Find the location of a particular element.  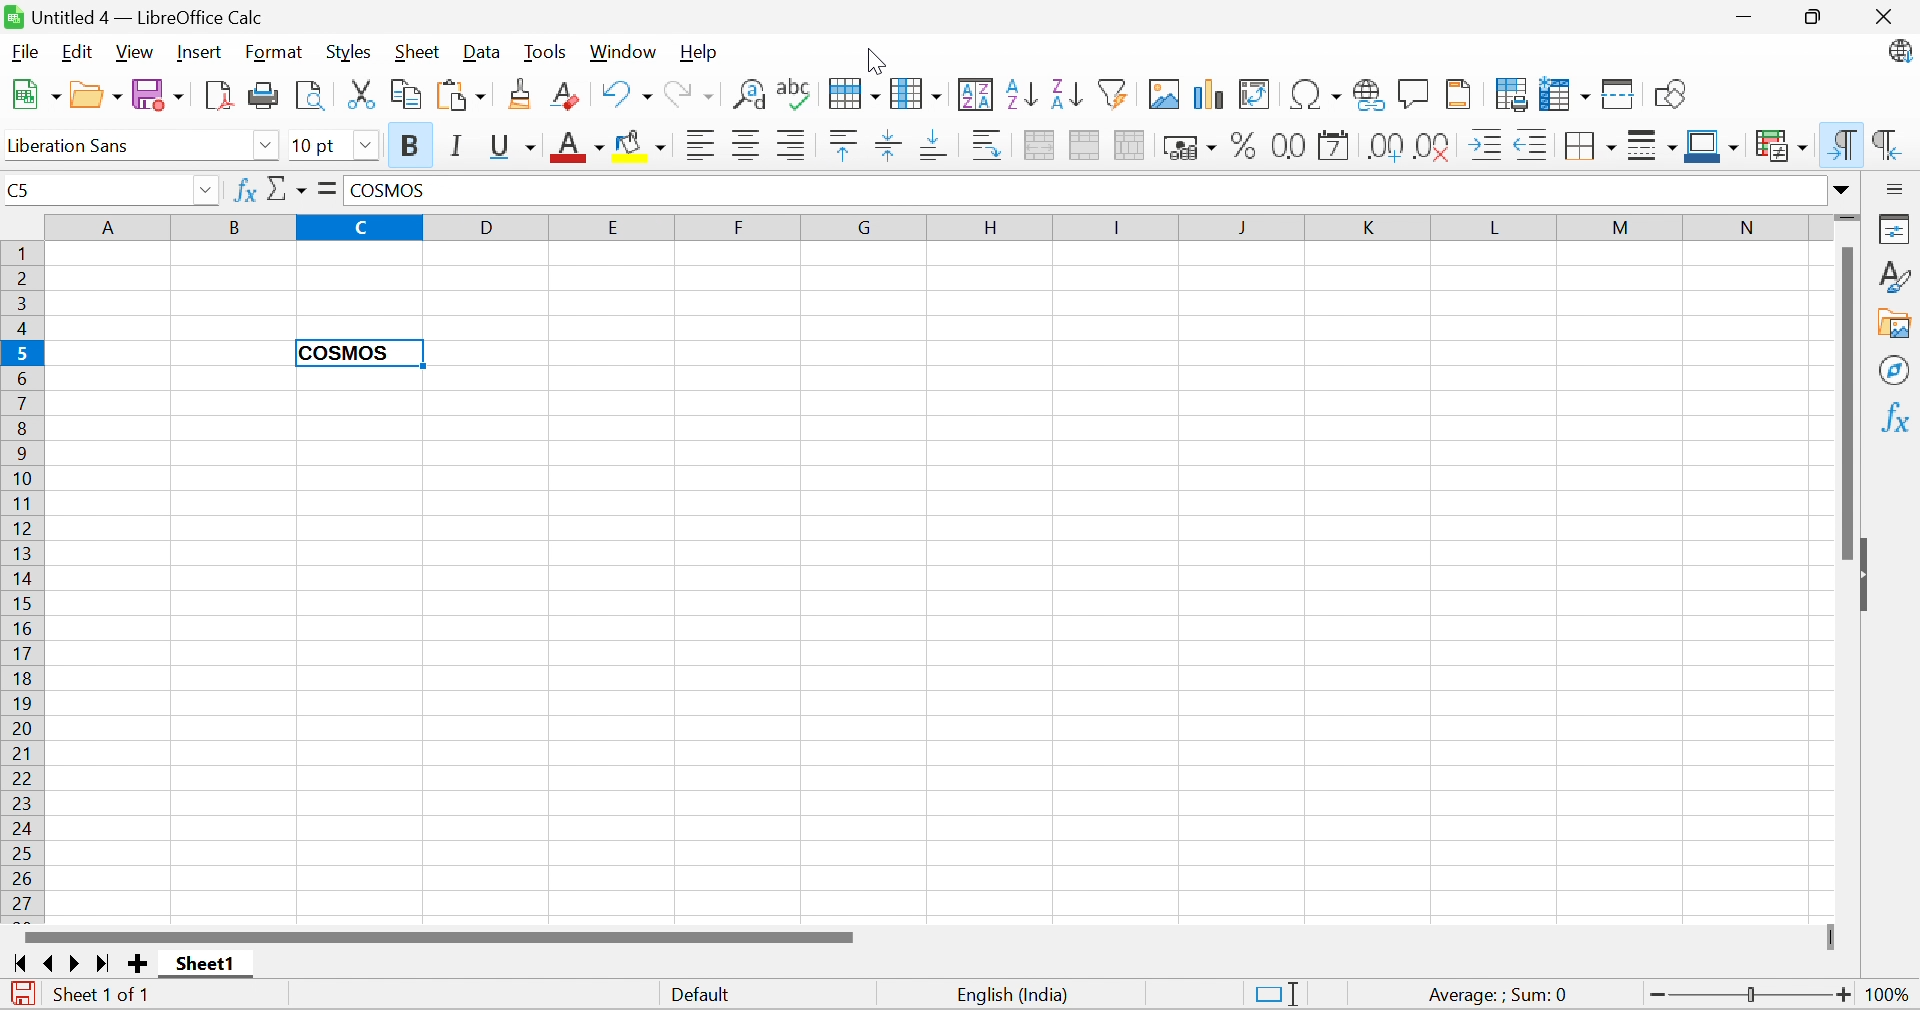

Insert Hyperlink is located at coordinates (1371, 95).